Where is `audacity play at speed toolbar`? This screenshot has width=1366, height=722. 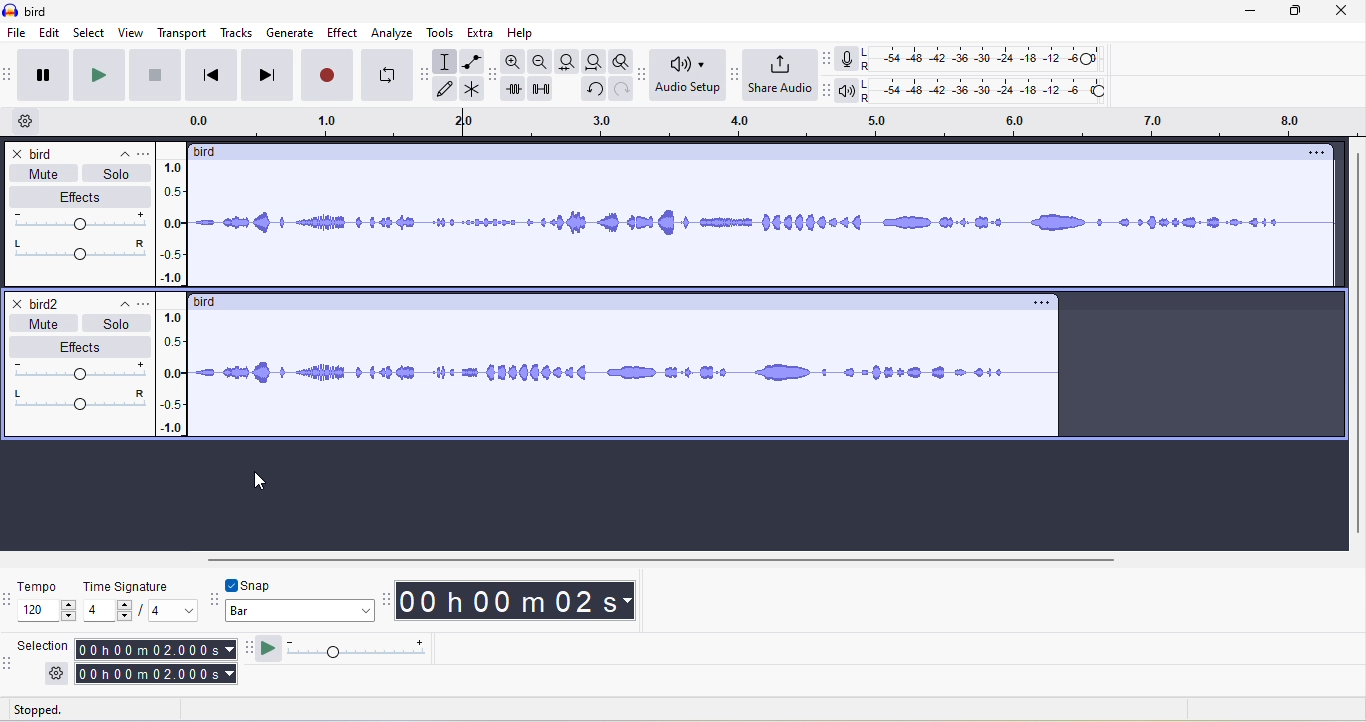 audacity play at speed toolbar is located at coordinates (249, 649).